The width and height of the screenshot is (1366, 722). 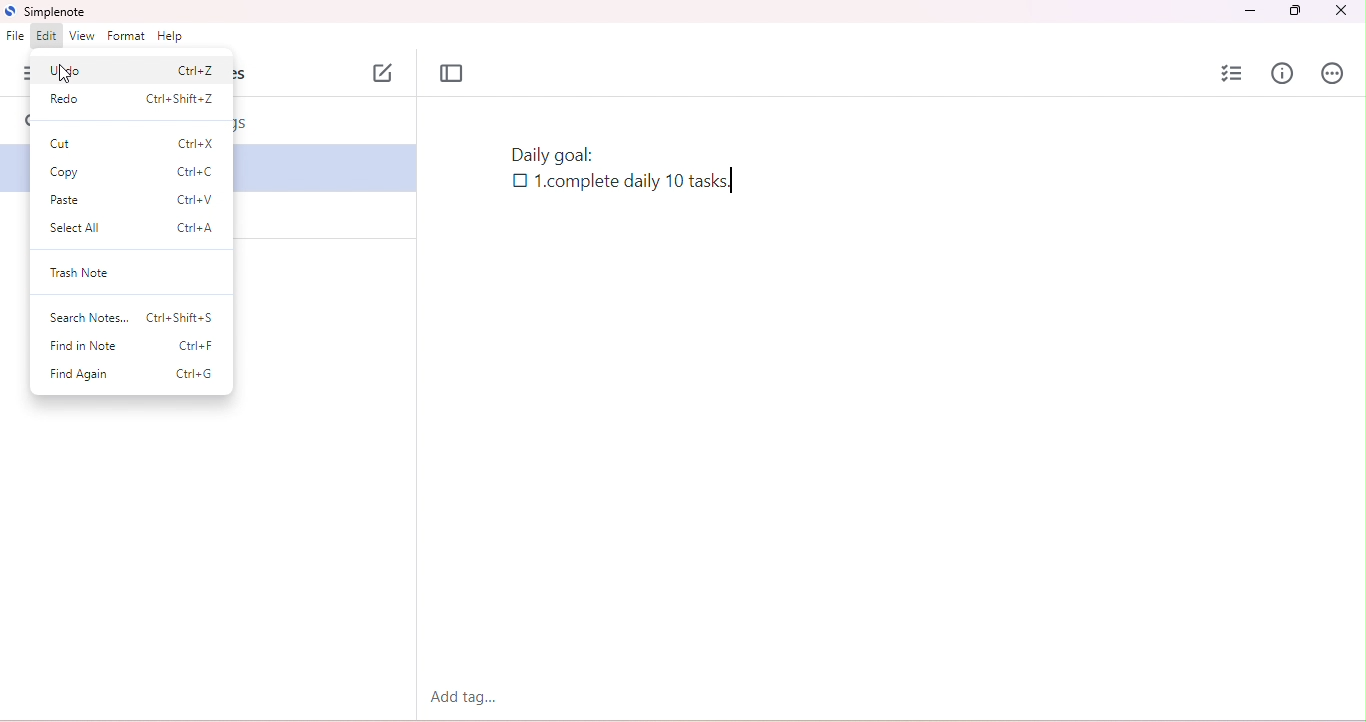 What do you see at coordinates (1234, 72) in the screenshot?
I see `insert checklist` at bounding box center [1234, 72].